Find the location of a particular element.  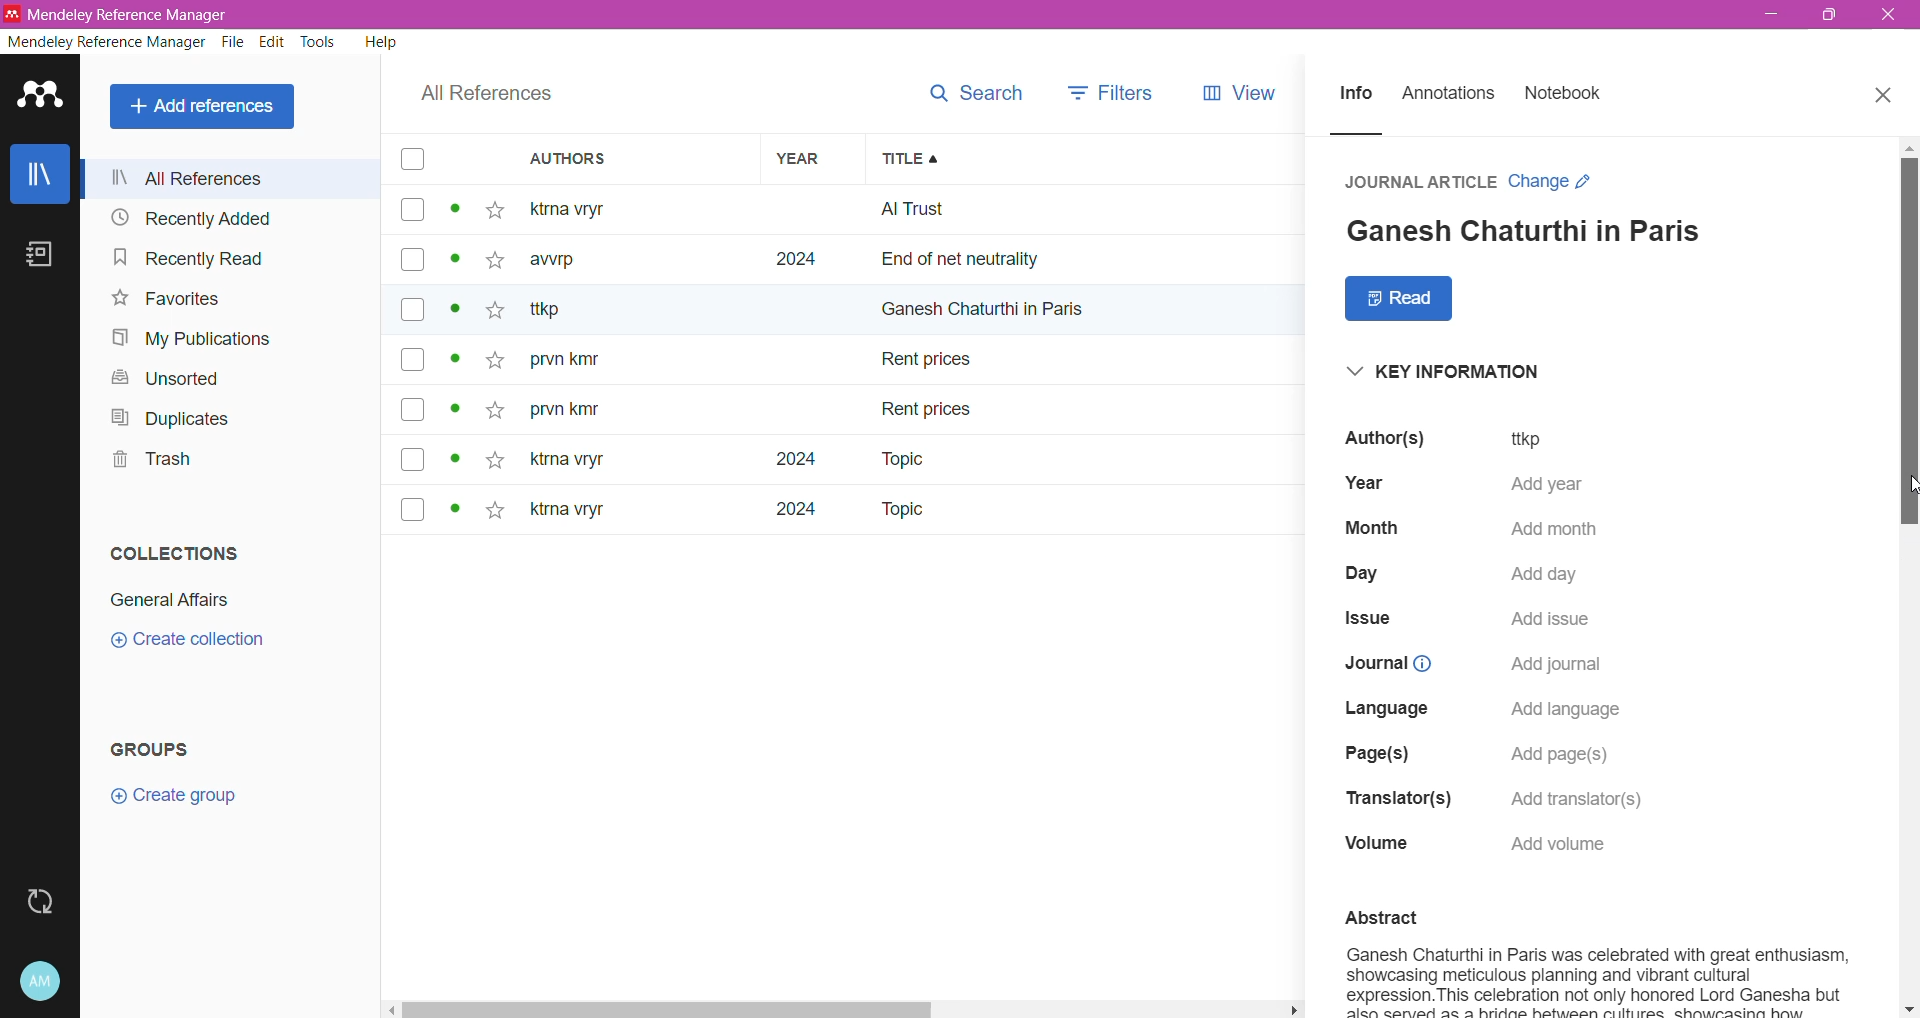

Click to add the reference item to Favorites is located at coordinates (500, 361).